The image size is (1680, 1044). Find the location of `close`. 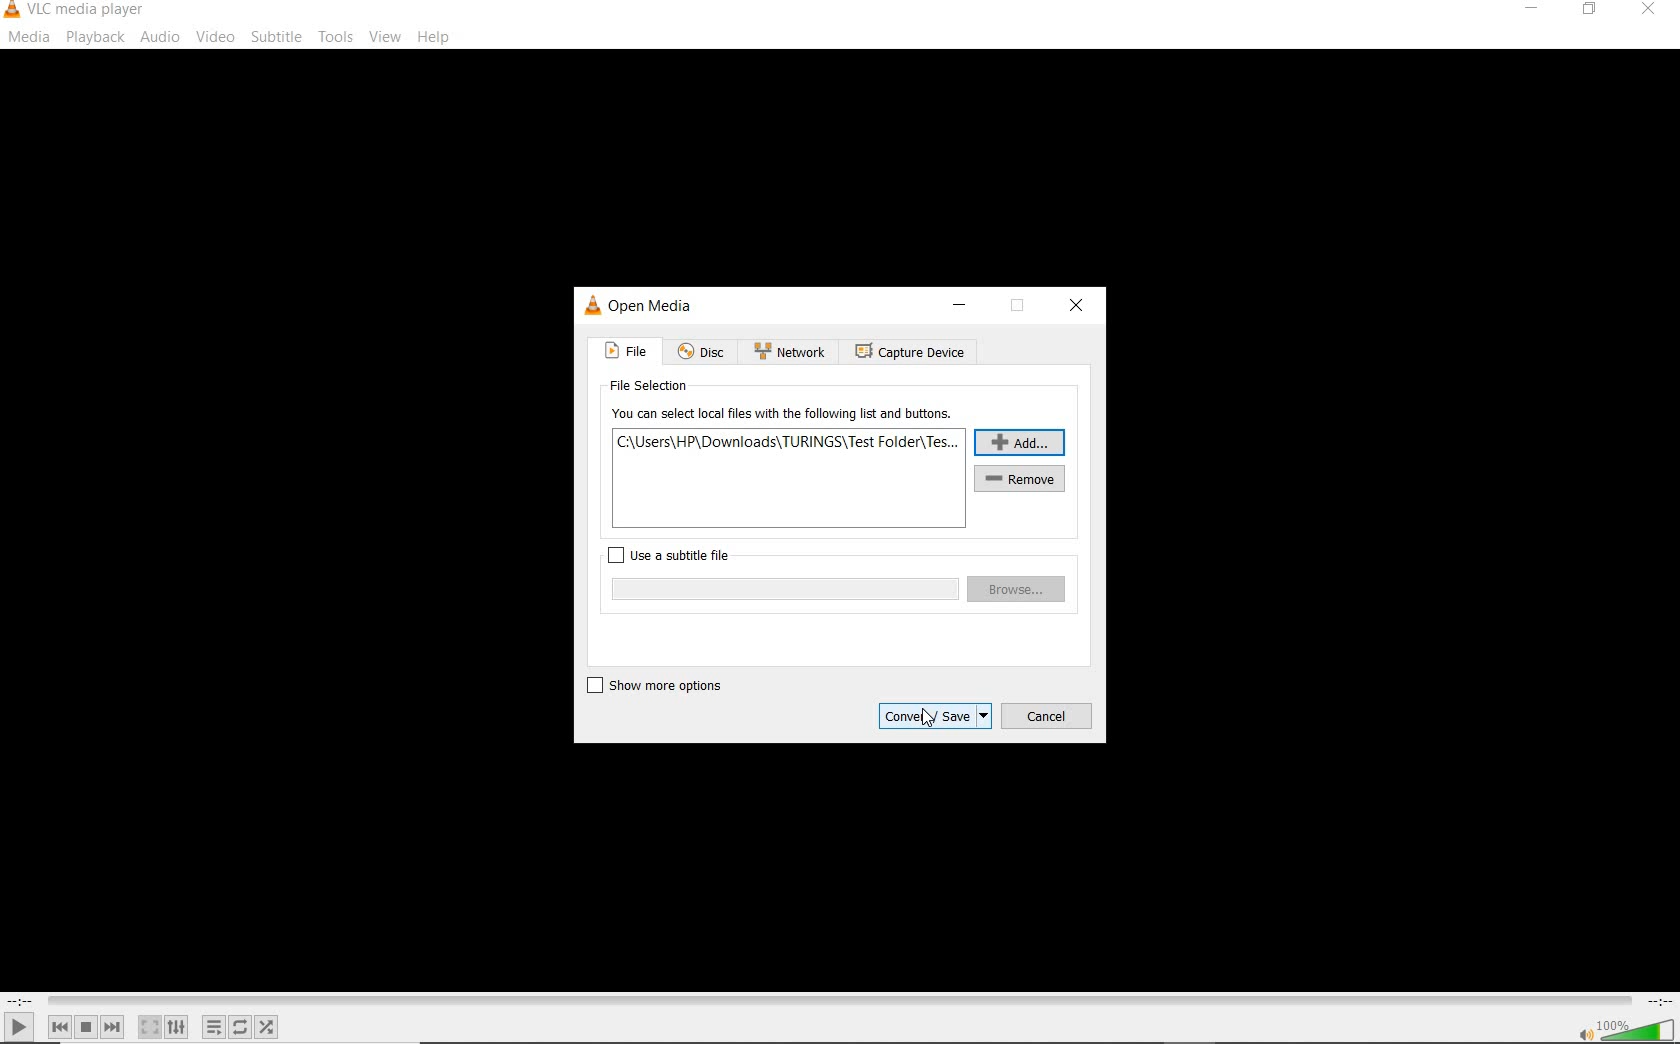

close is located at coordinates (1074, 306).